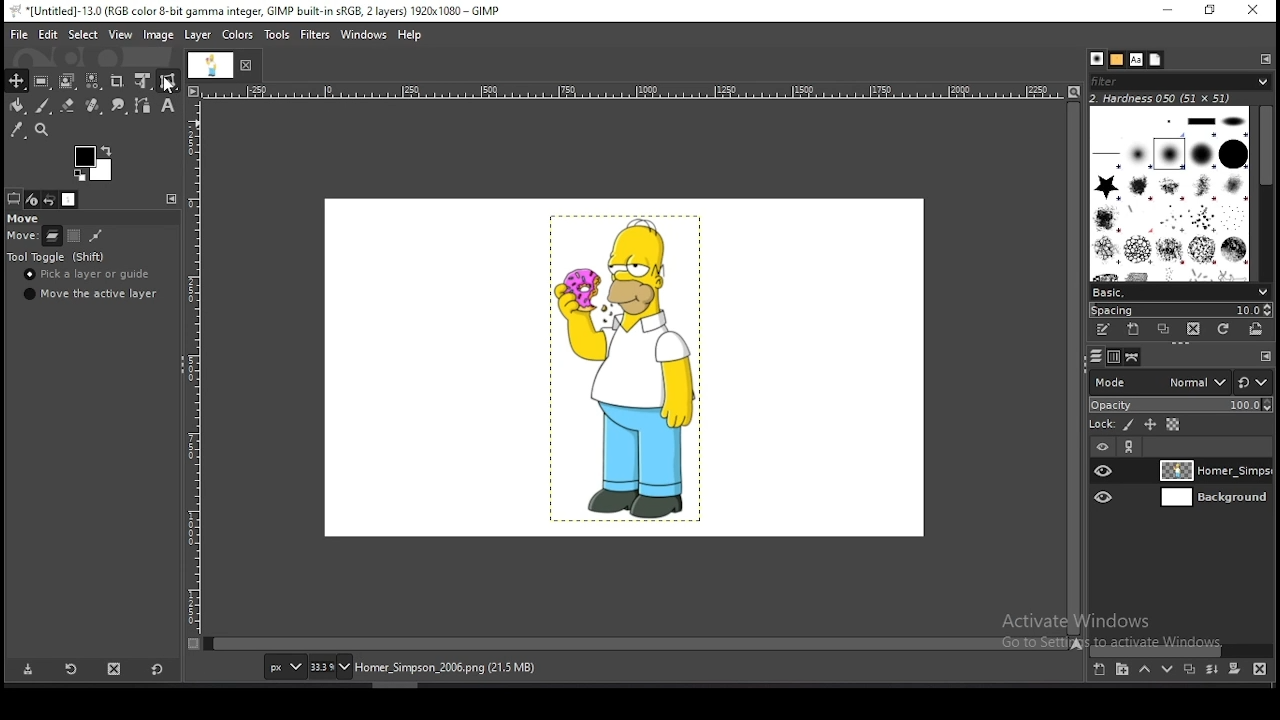 This screenshot has height=720, width=1280. What do you see at coordinates (168, 81) in the screenshot?
I see `cage transform tool` at bounding box center [168, 81].